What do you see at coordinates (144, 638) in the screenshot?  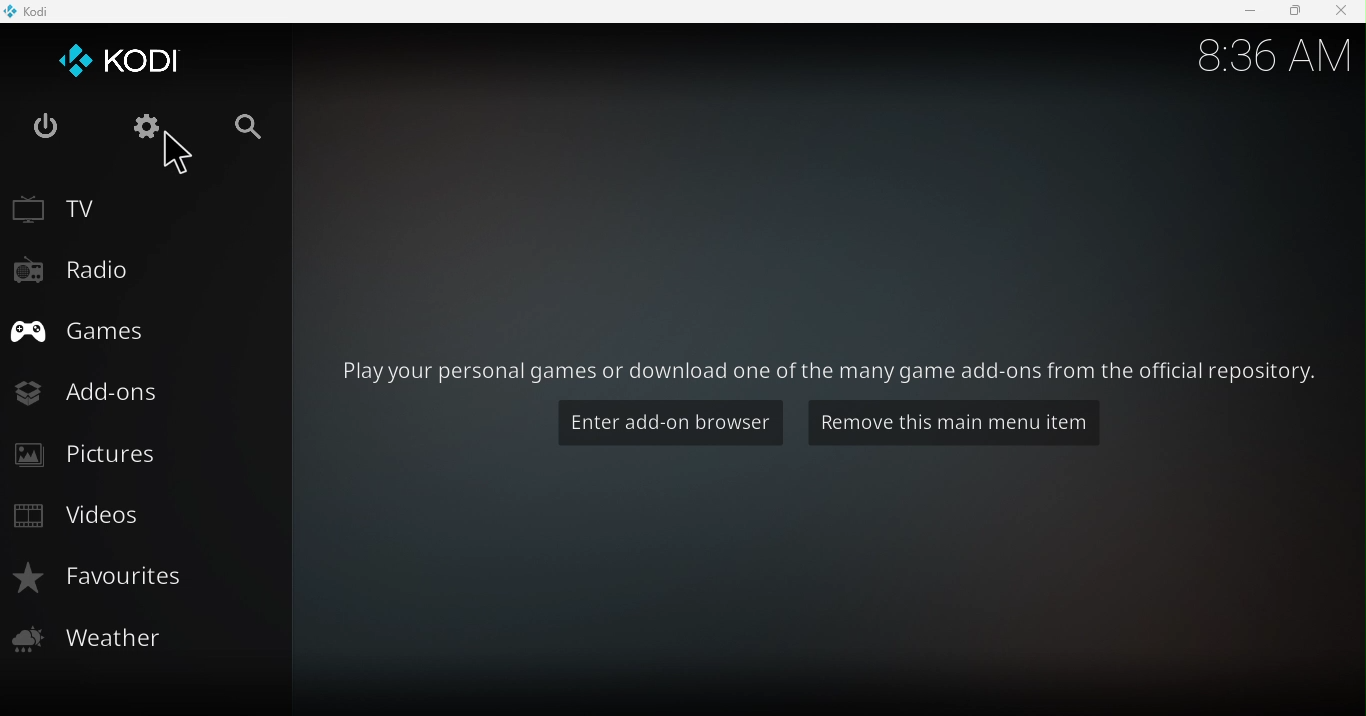 I see `Weather` at bounding box center [144, 638].